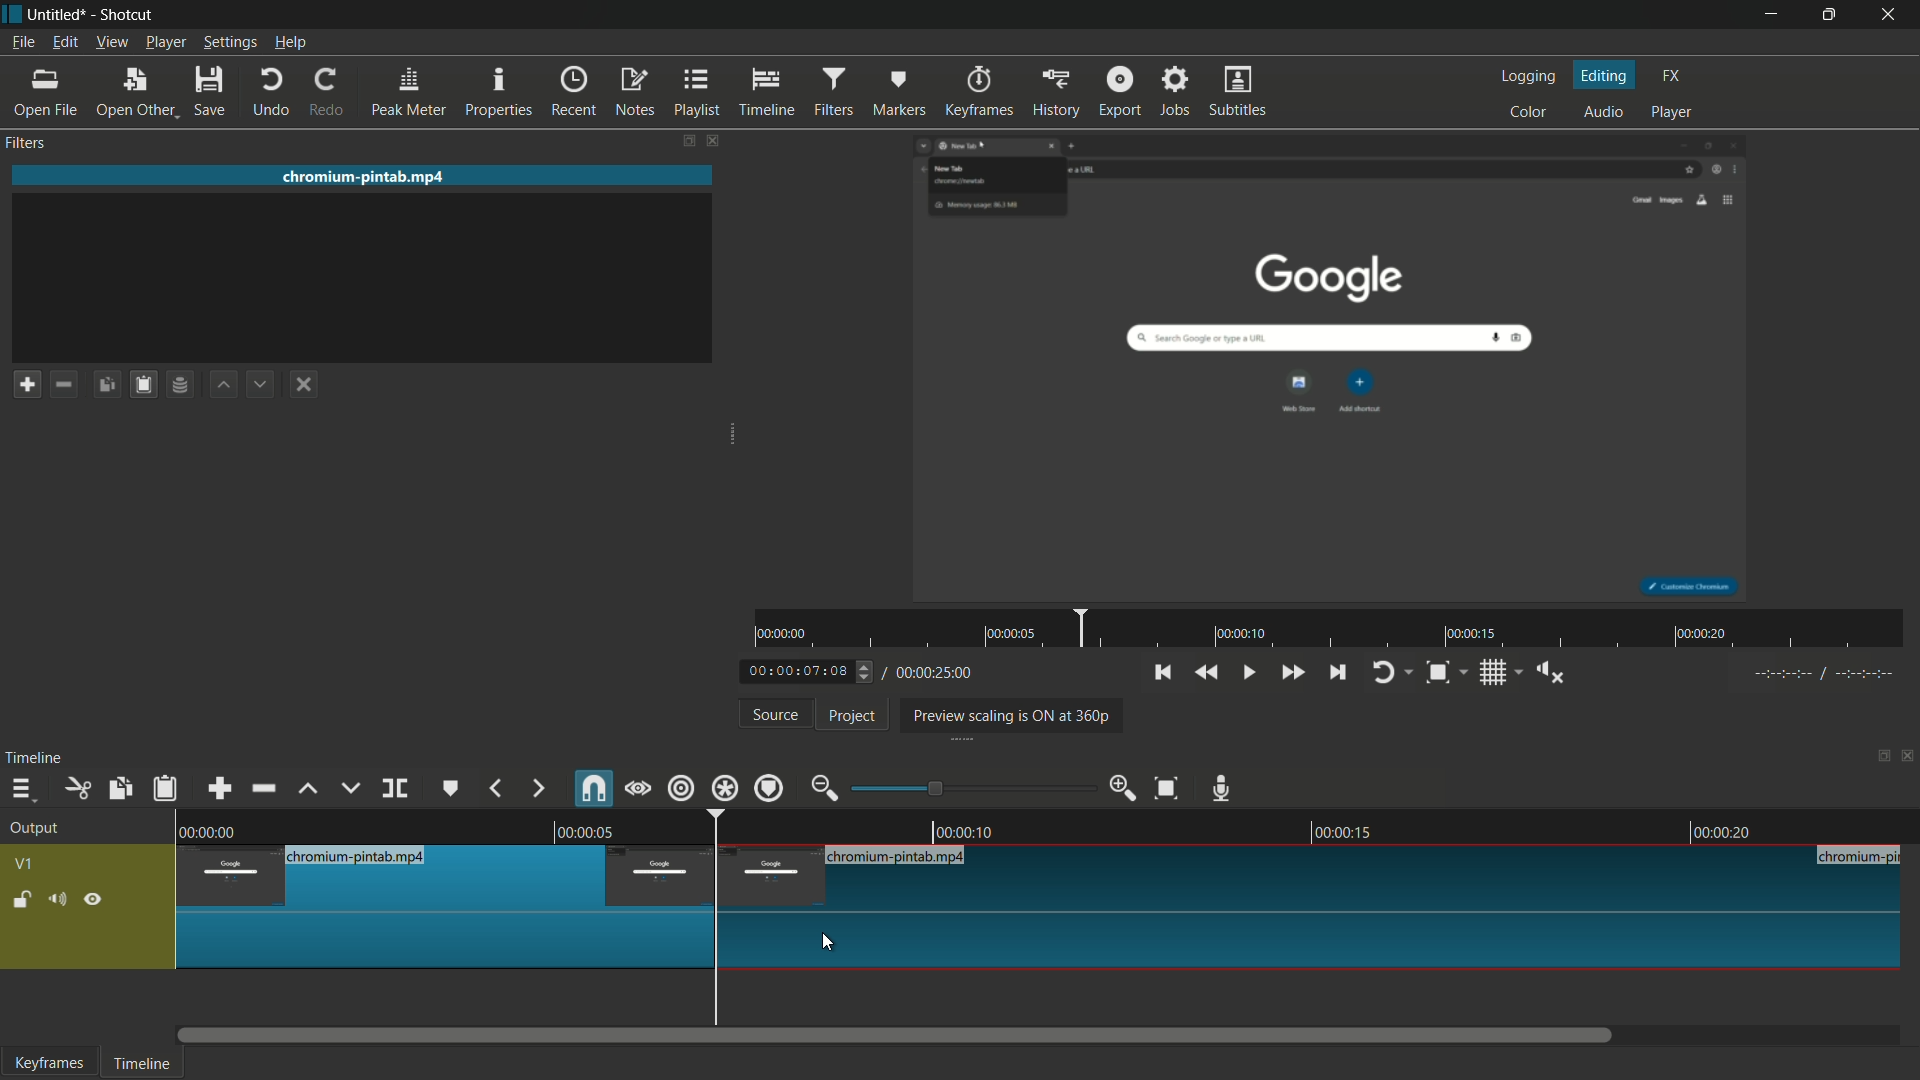 The height and width of the screenshot is (1080, 1920). Describe the element at coordinates (364, 176) in the screenshot. I see `imported file name` at that location.